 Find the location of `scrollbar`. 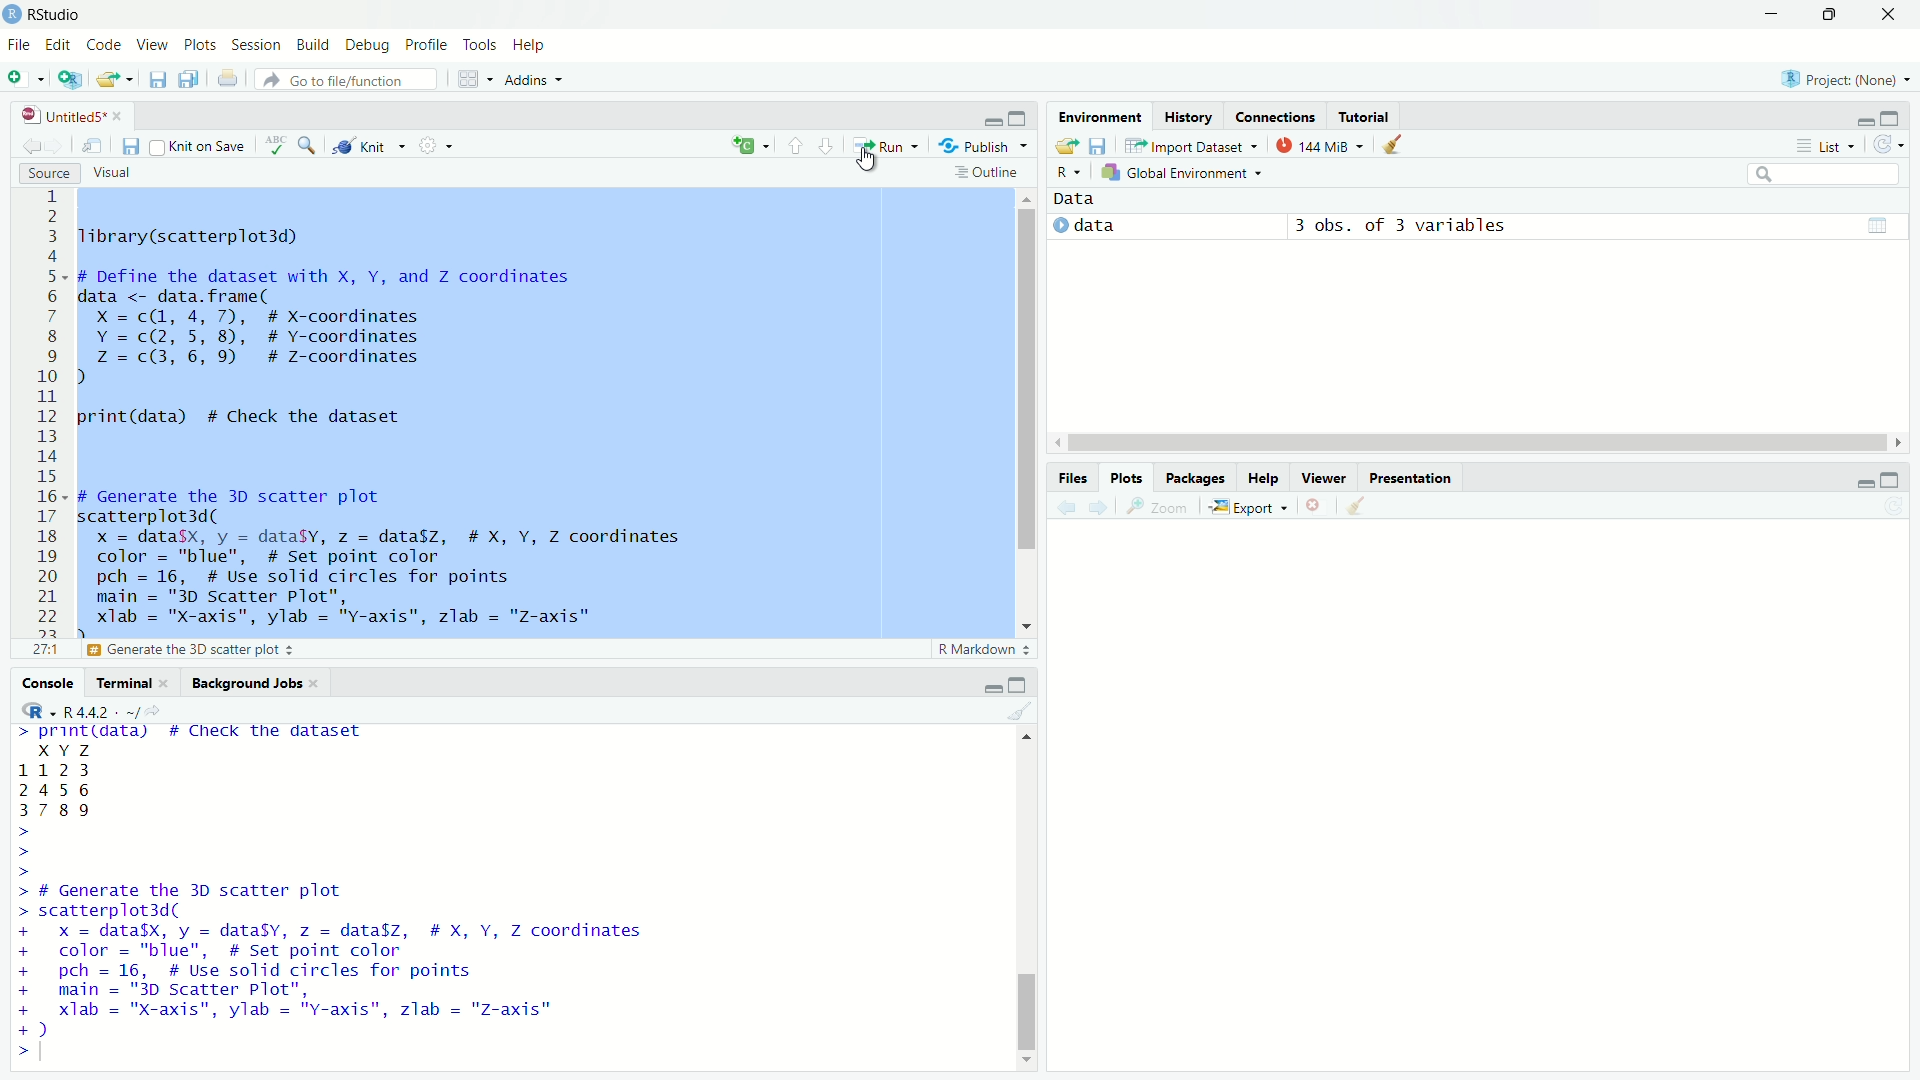

scrollbar is located at coordinates (1475, 442).